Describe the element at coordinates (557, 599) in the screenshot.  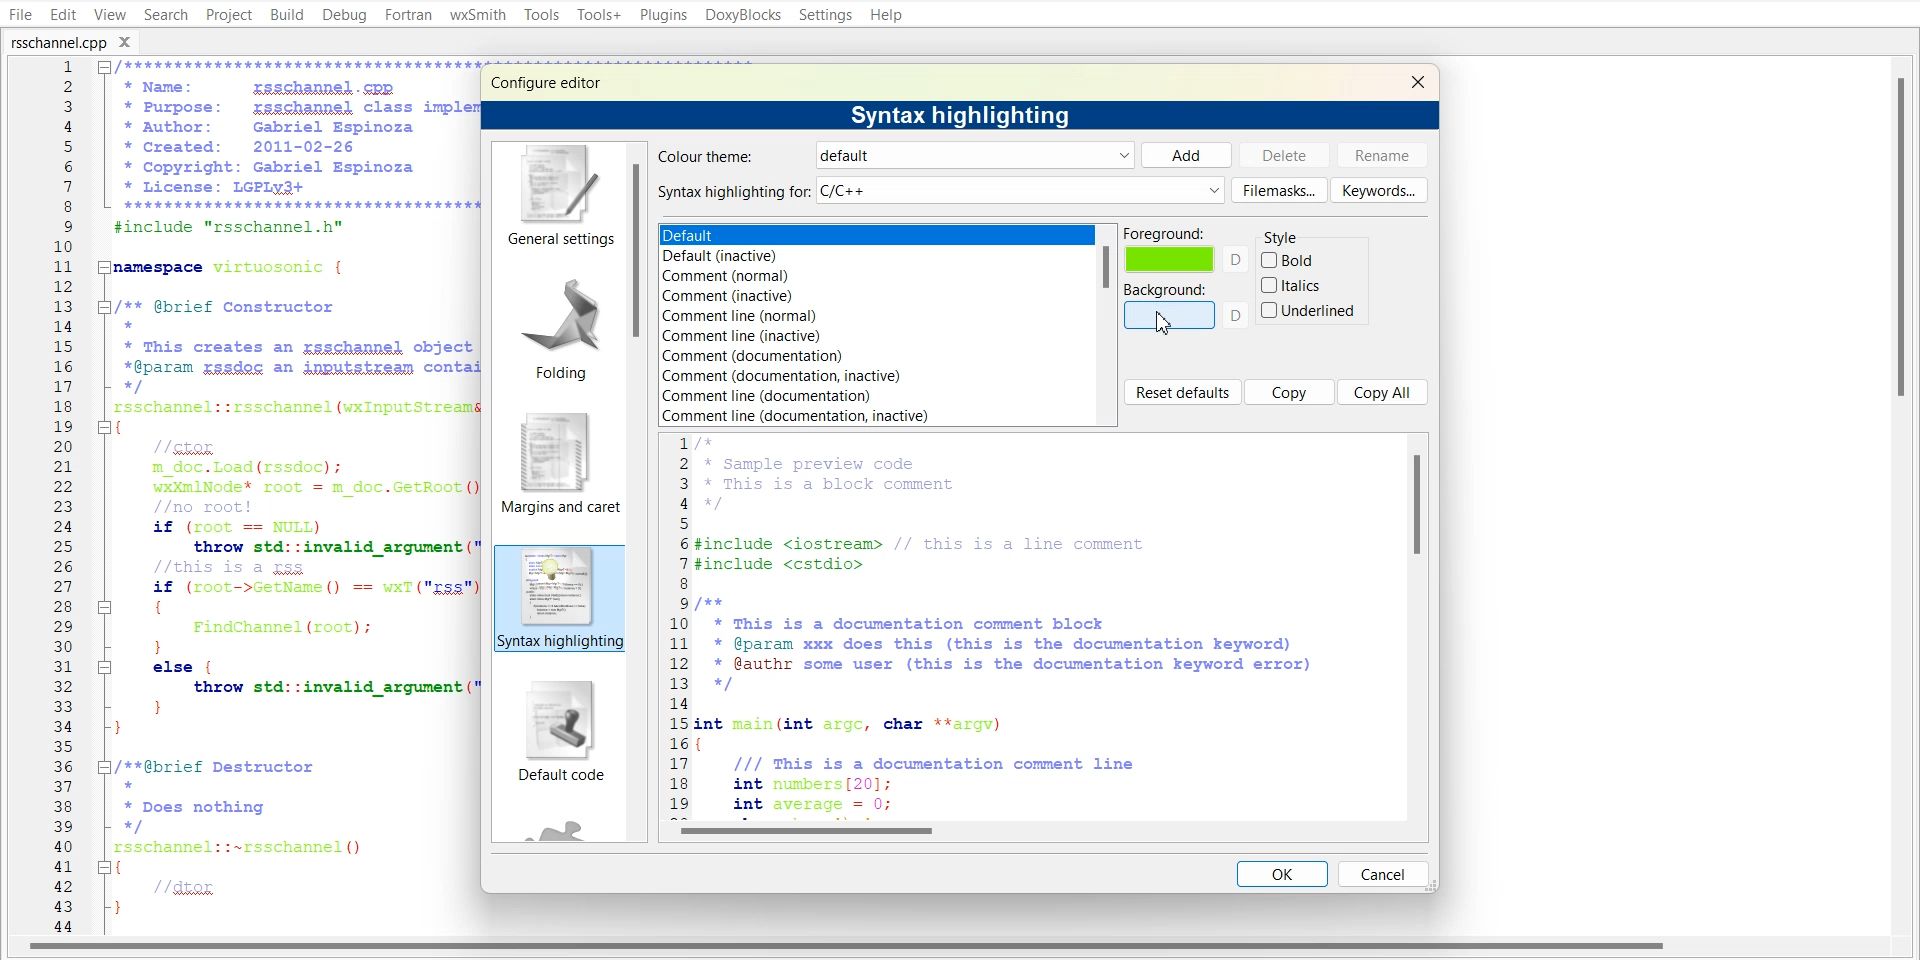
I see `Syntax highlight` at that location.